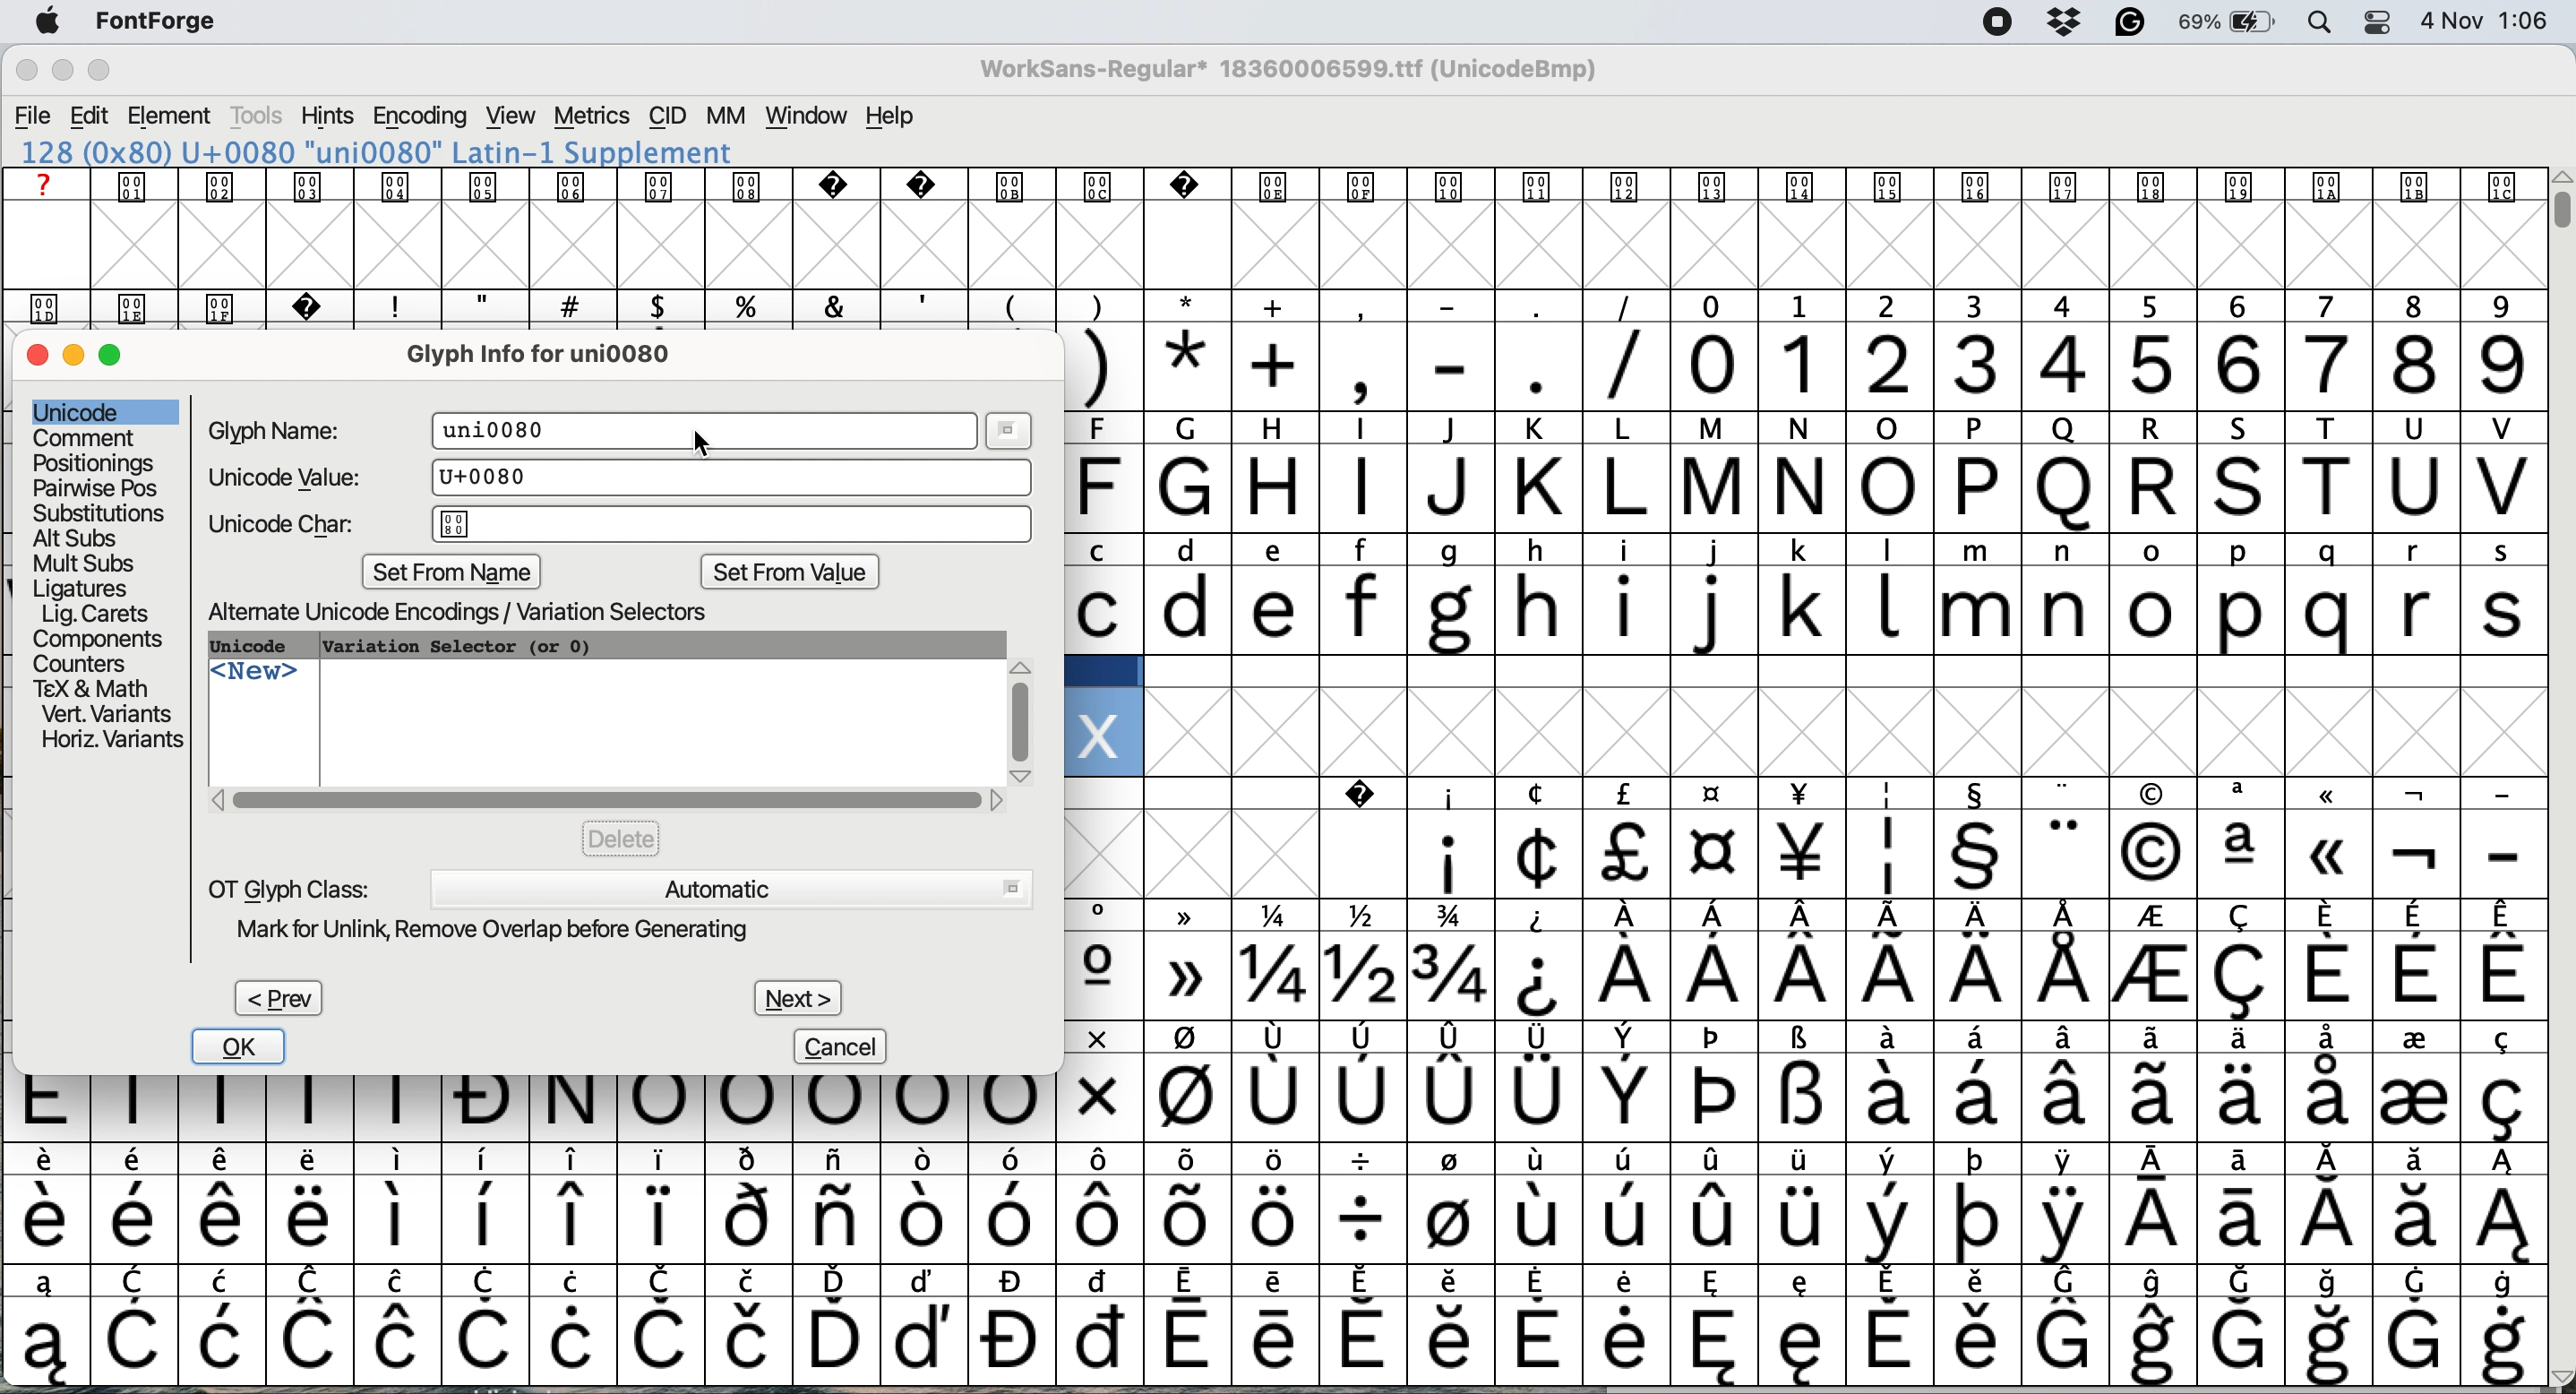  Describe the element at coordinates (76, 355) in the screenshot. I see `minimise` at that location.